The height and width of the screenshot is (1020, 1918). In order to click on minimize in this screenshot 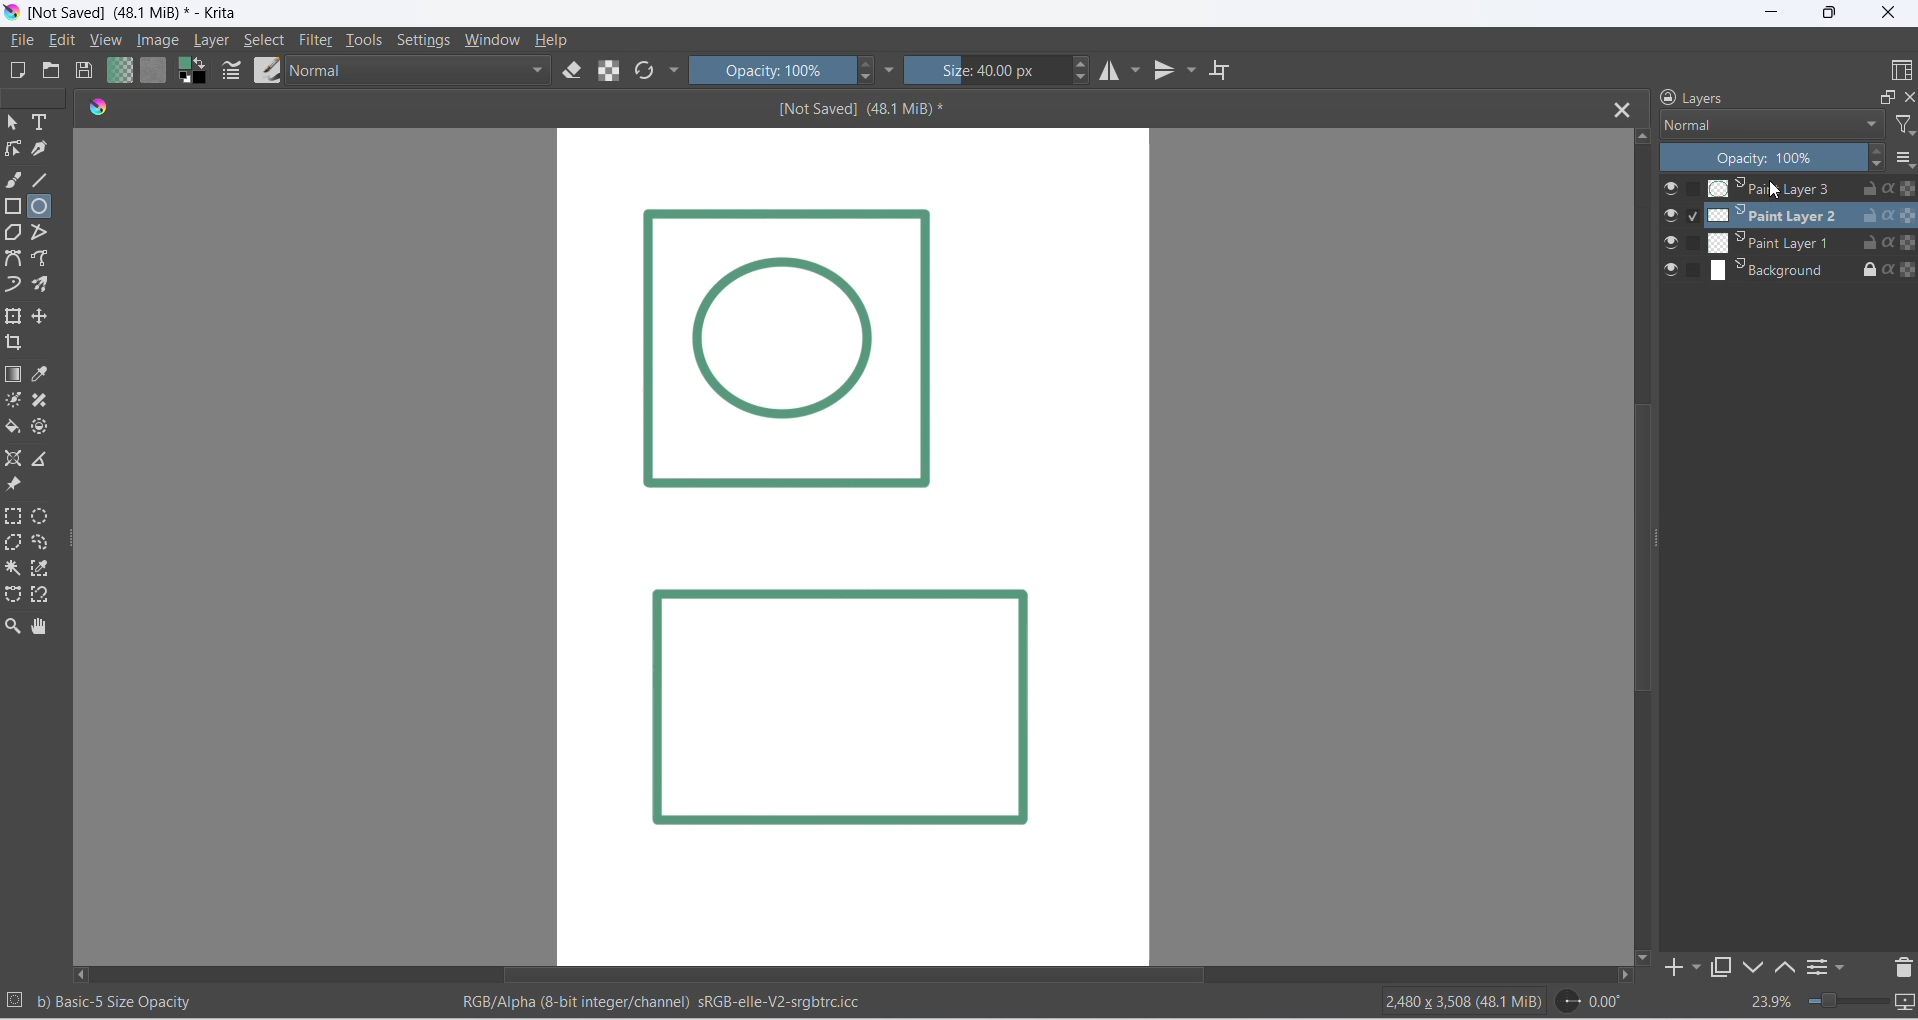, I will do `click(1768, 15)`.